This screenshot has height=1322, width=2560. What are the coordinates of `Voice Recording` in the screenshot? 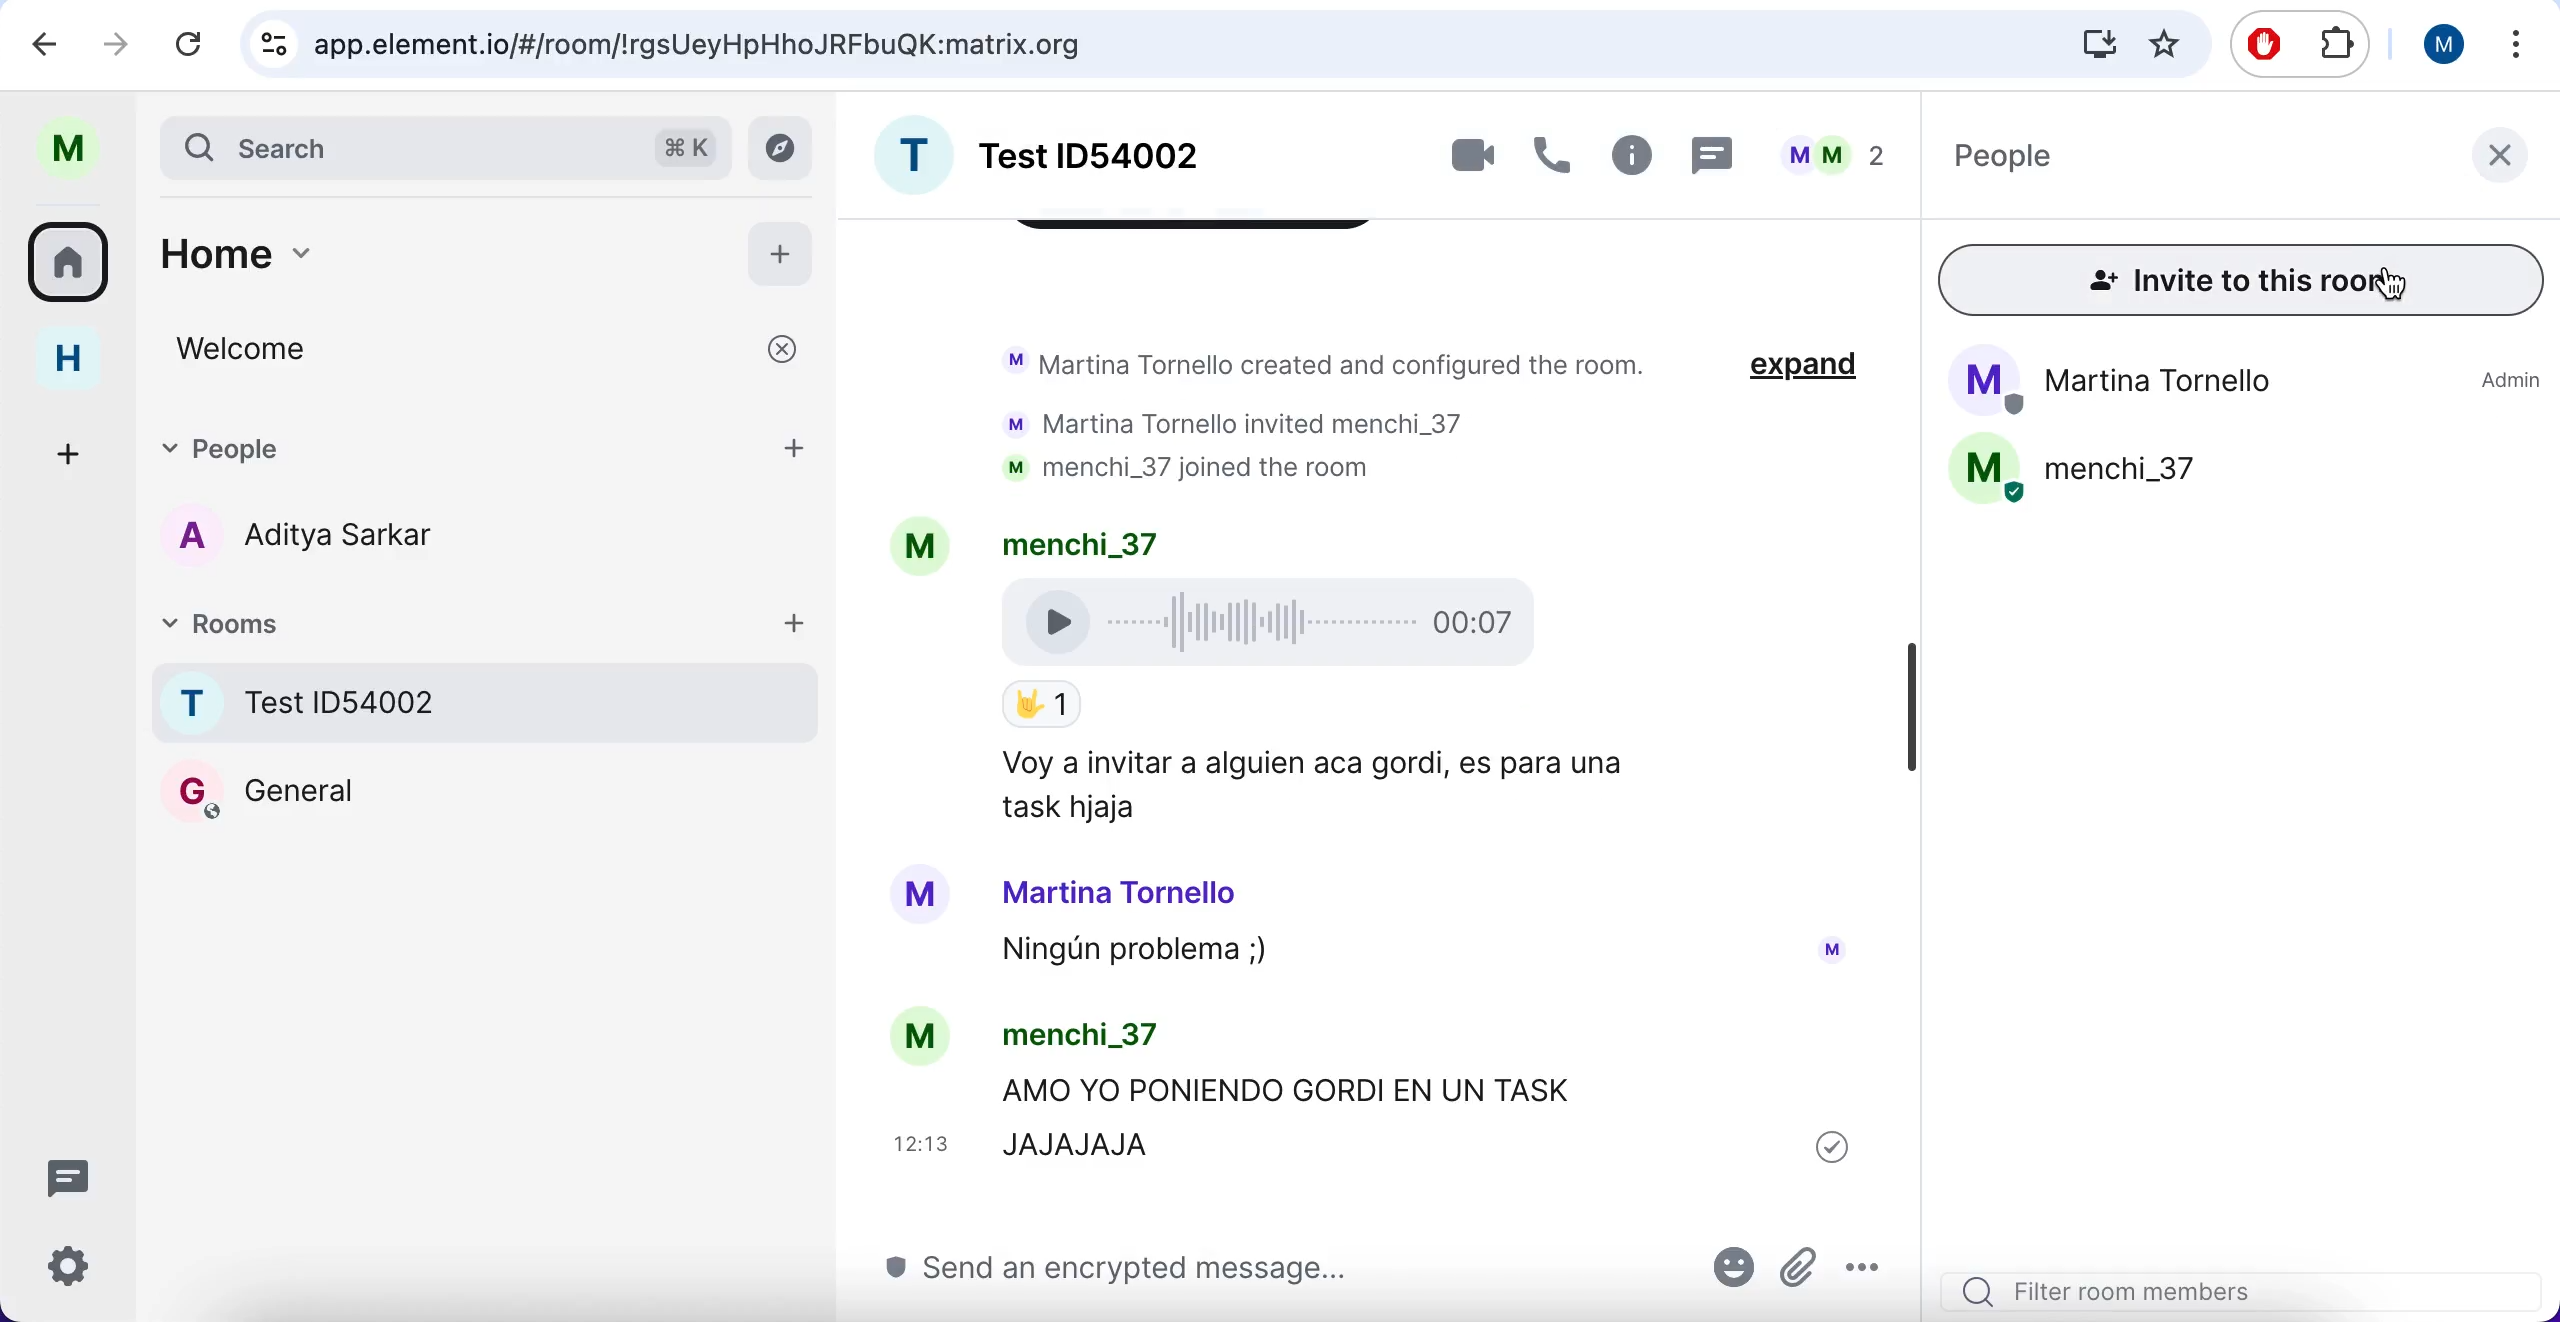 It's located at (1278, 628).